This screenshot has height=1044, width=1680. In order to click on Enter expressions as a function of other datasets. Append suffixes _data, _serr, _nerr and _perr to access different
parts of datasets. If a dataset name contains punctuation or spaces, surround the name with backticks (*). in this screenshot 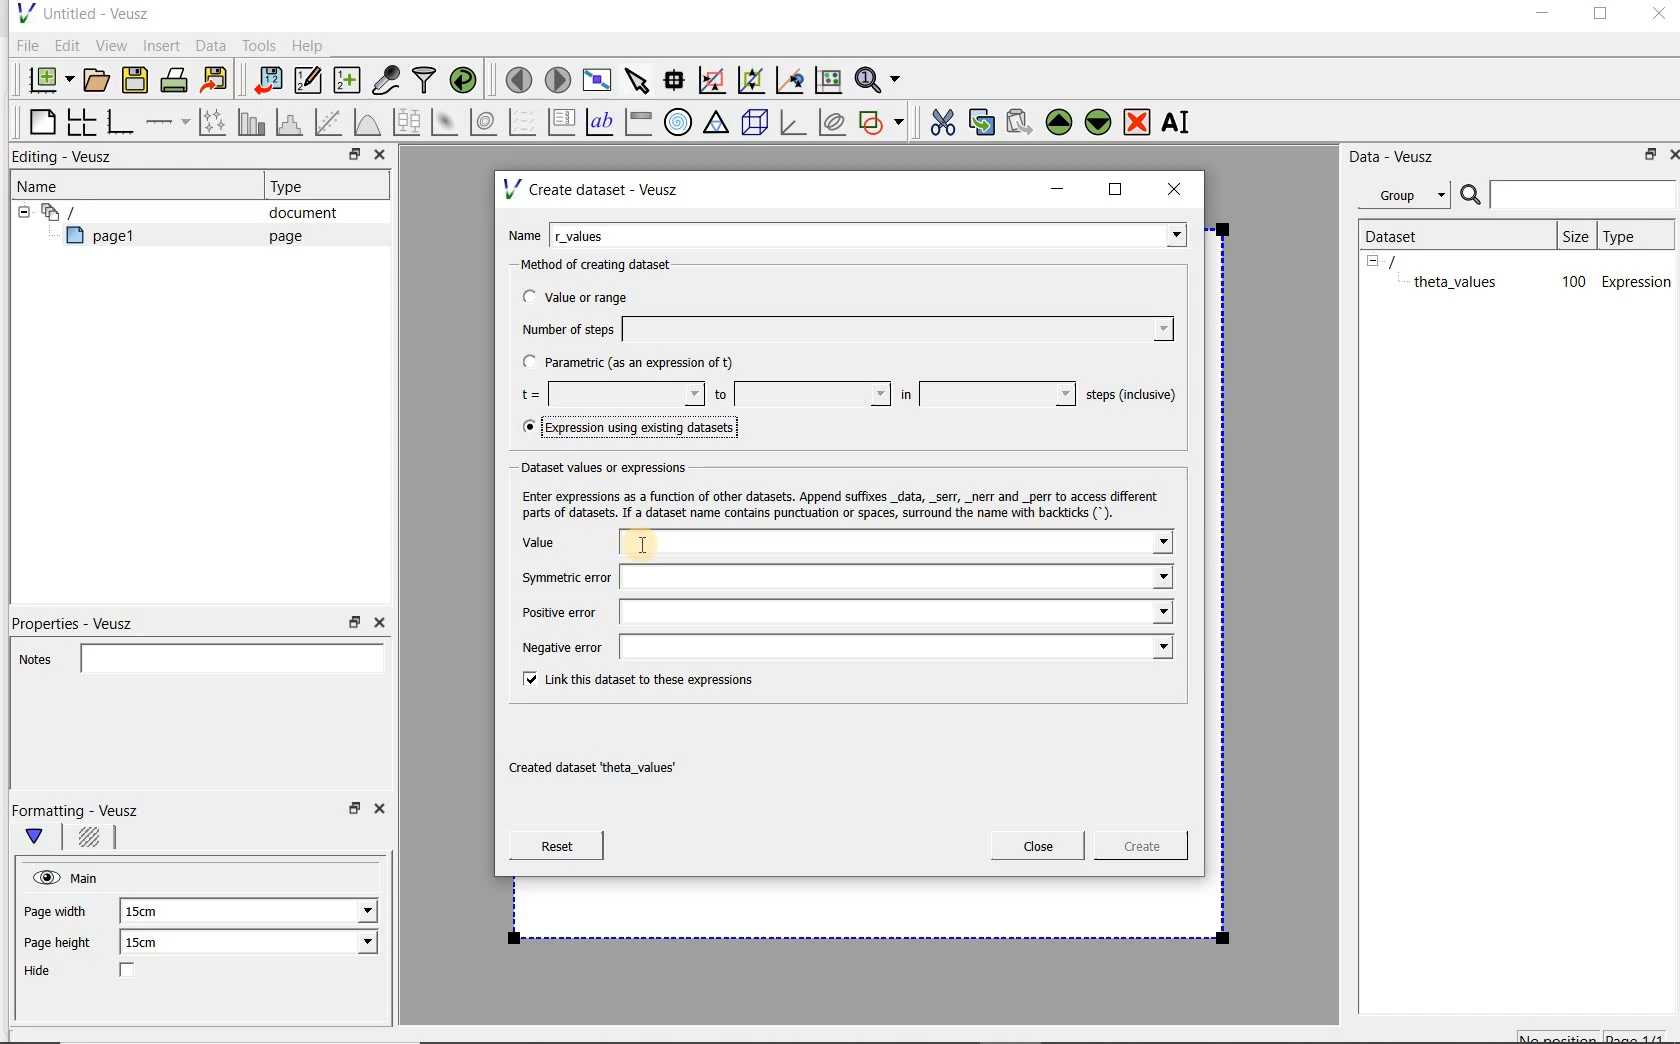, I will do `click(836, 502)`.